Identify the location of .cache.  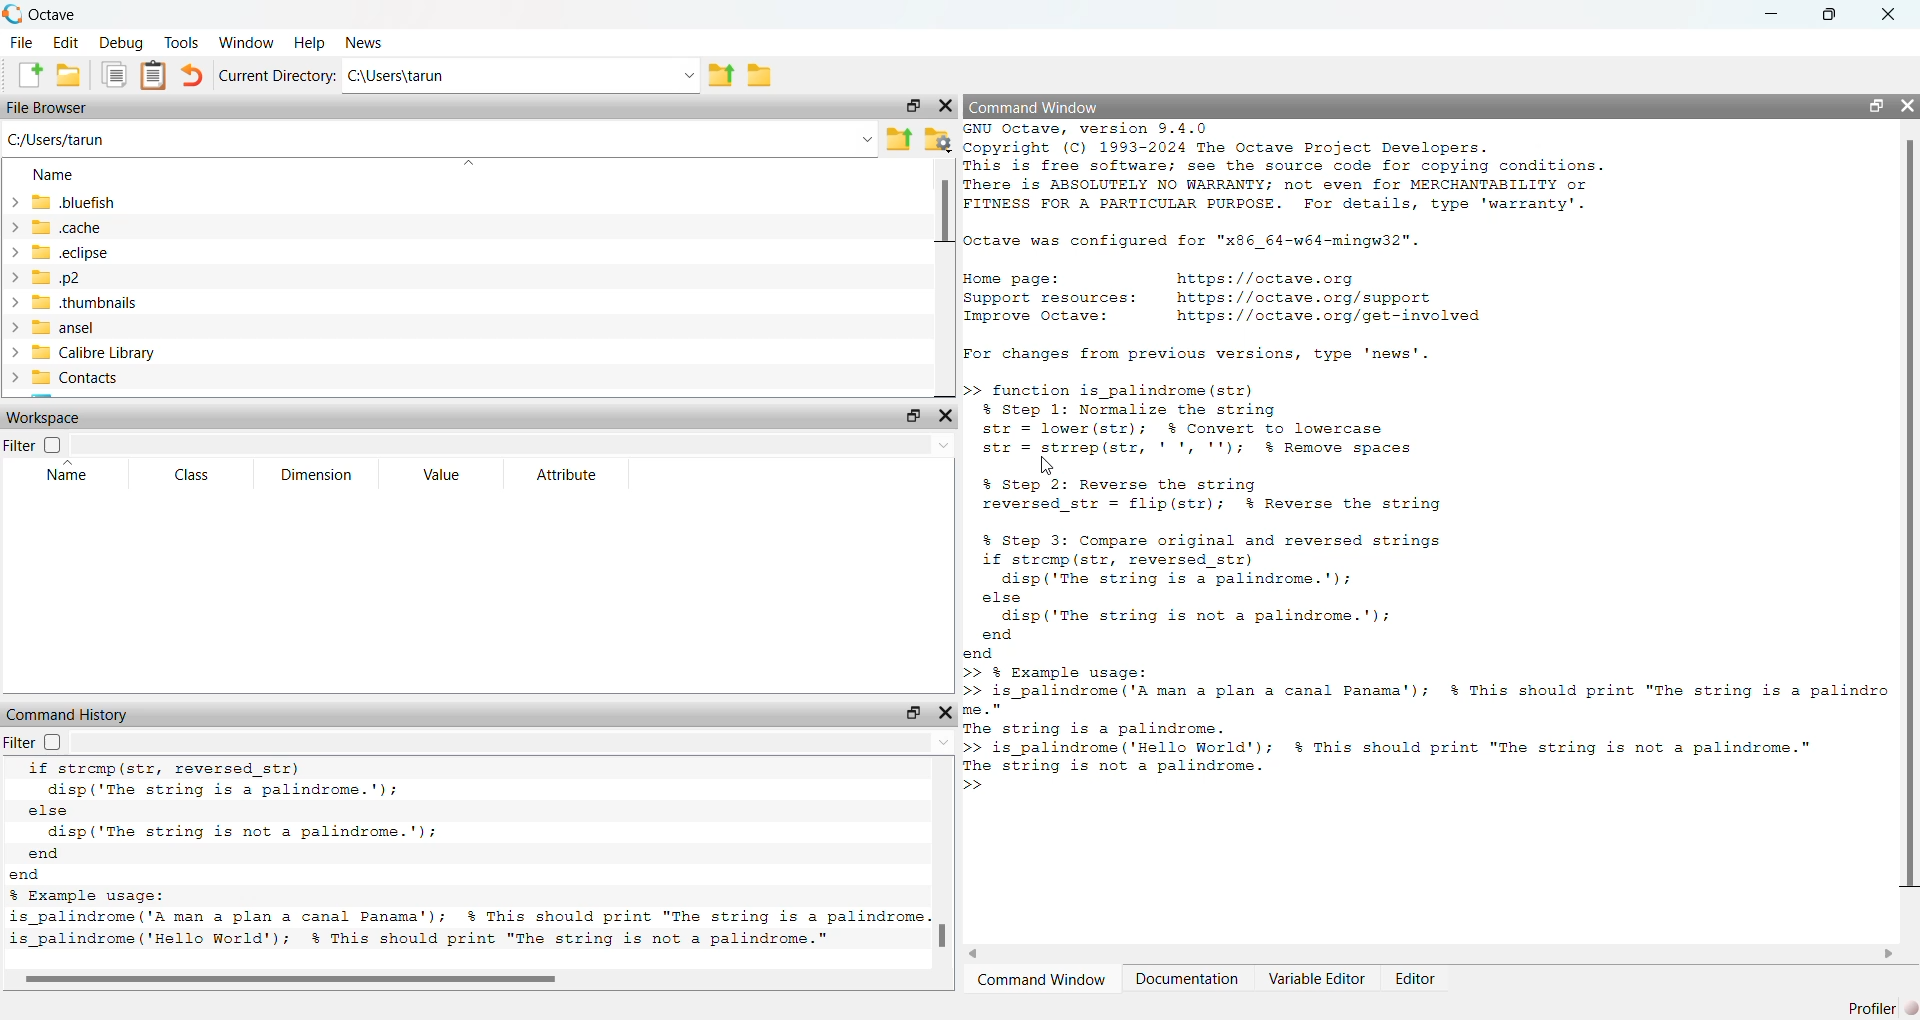
(96, 226).